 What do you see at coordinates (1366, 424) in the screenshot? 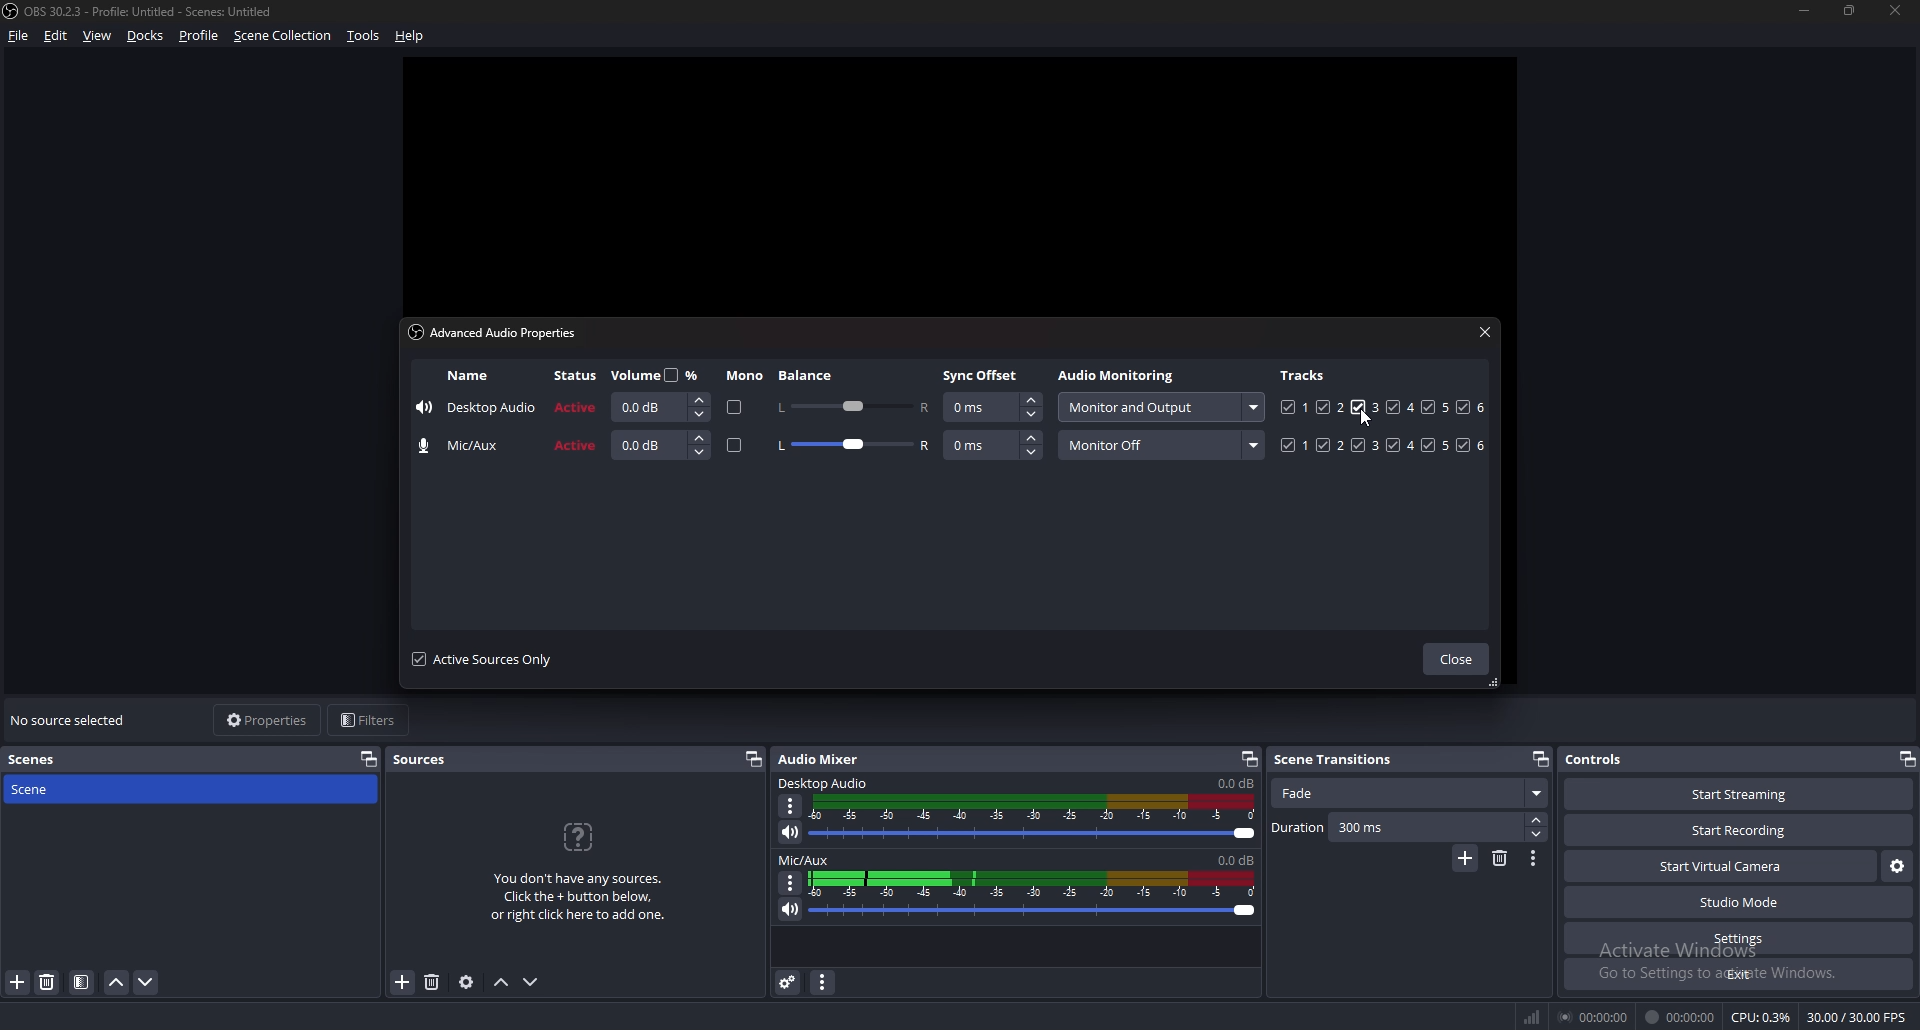
I see `cursor` at bounding box center [1366, 424].